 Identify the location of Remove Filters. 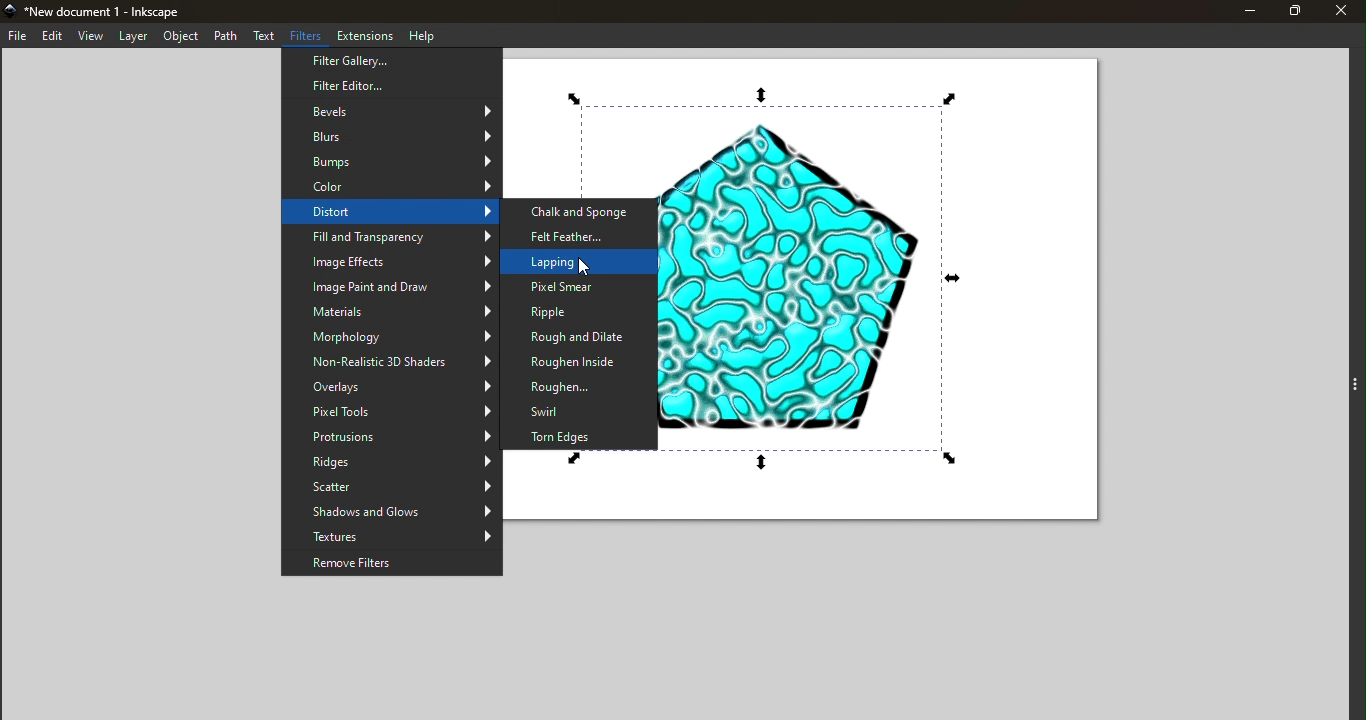
(392, 563).